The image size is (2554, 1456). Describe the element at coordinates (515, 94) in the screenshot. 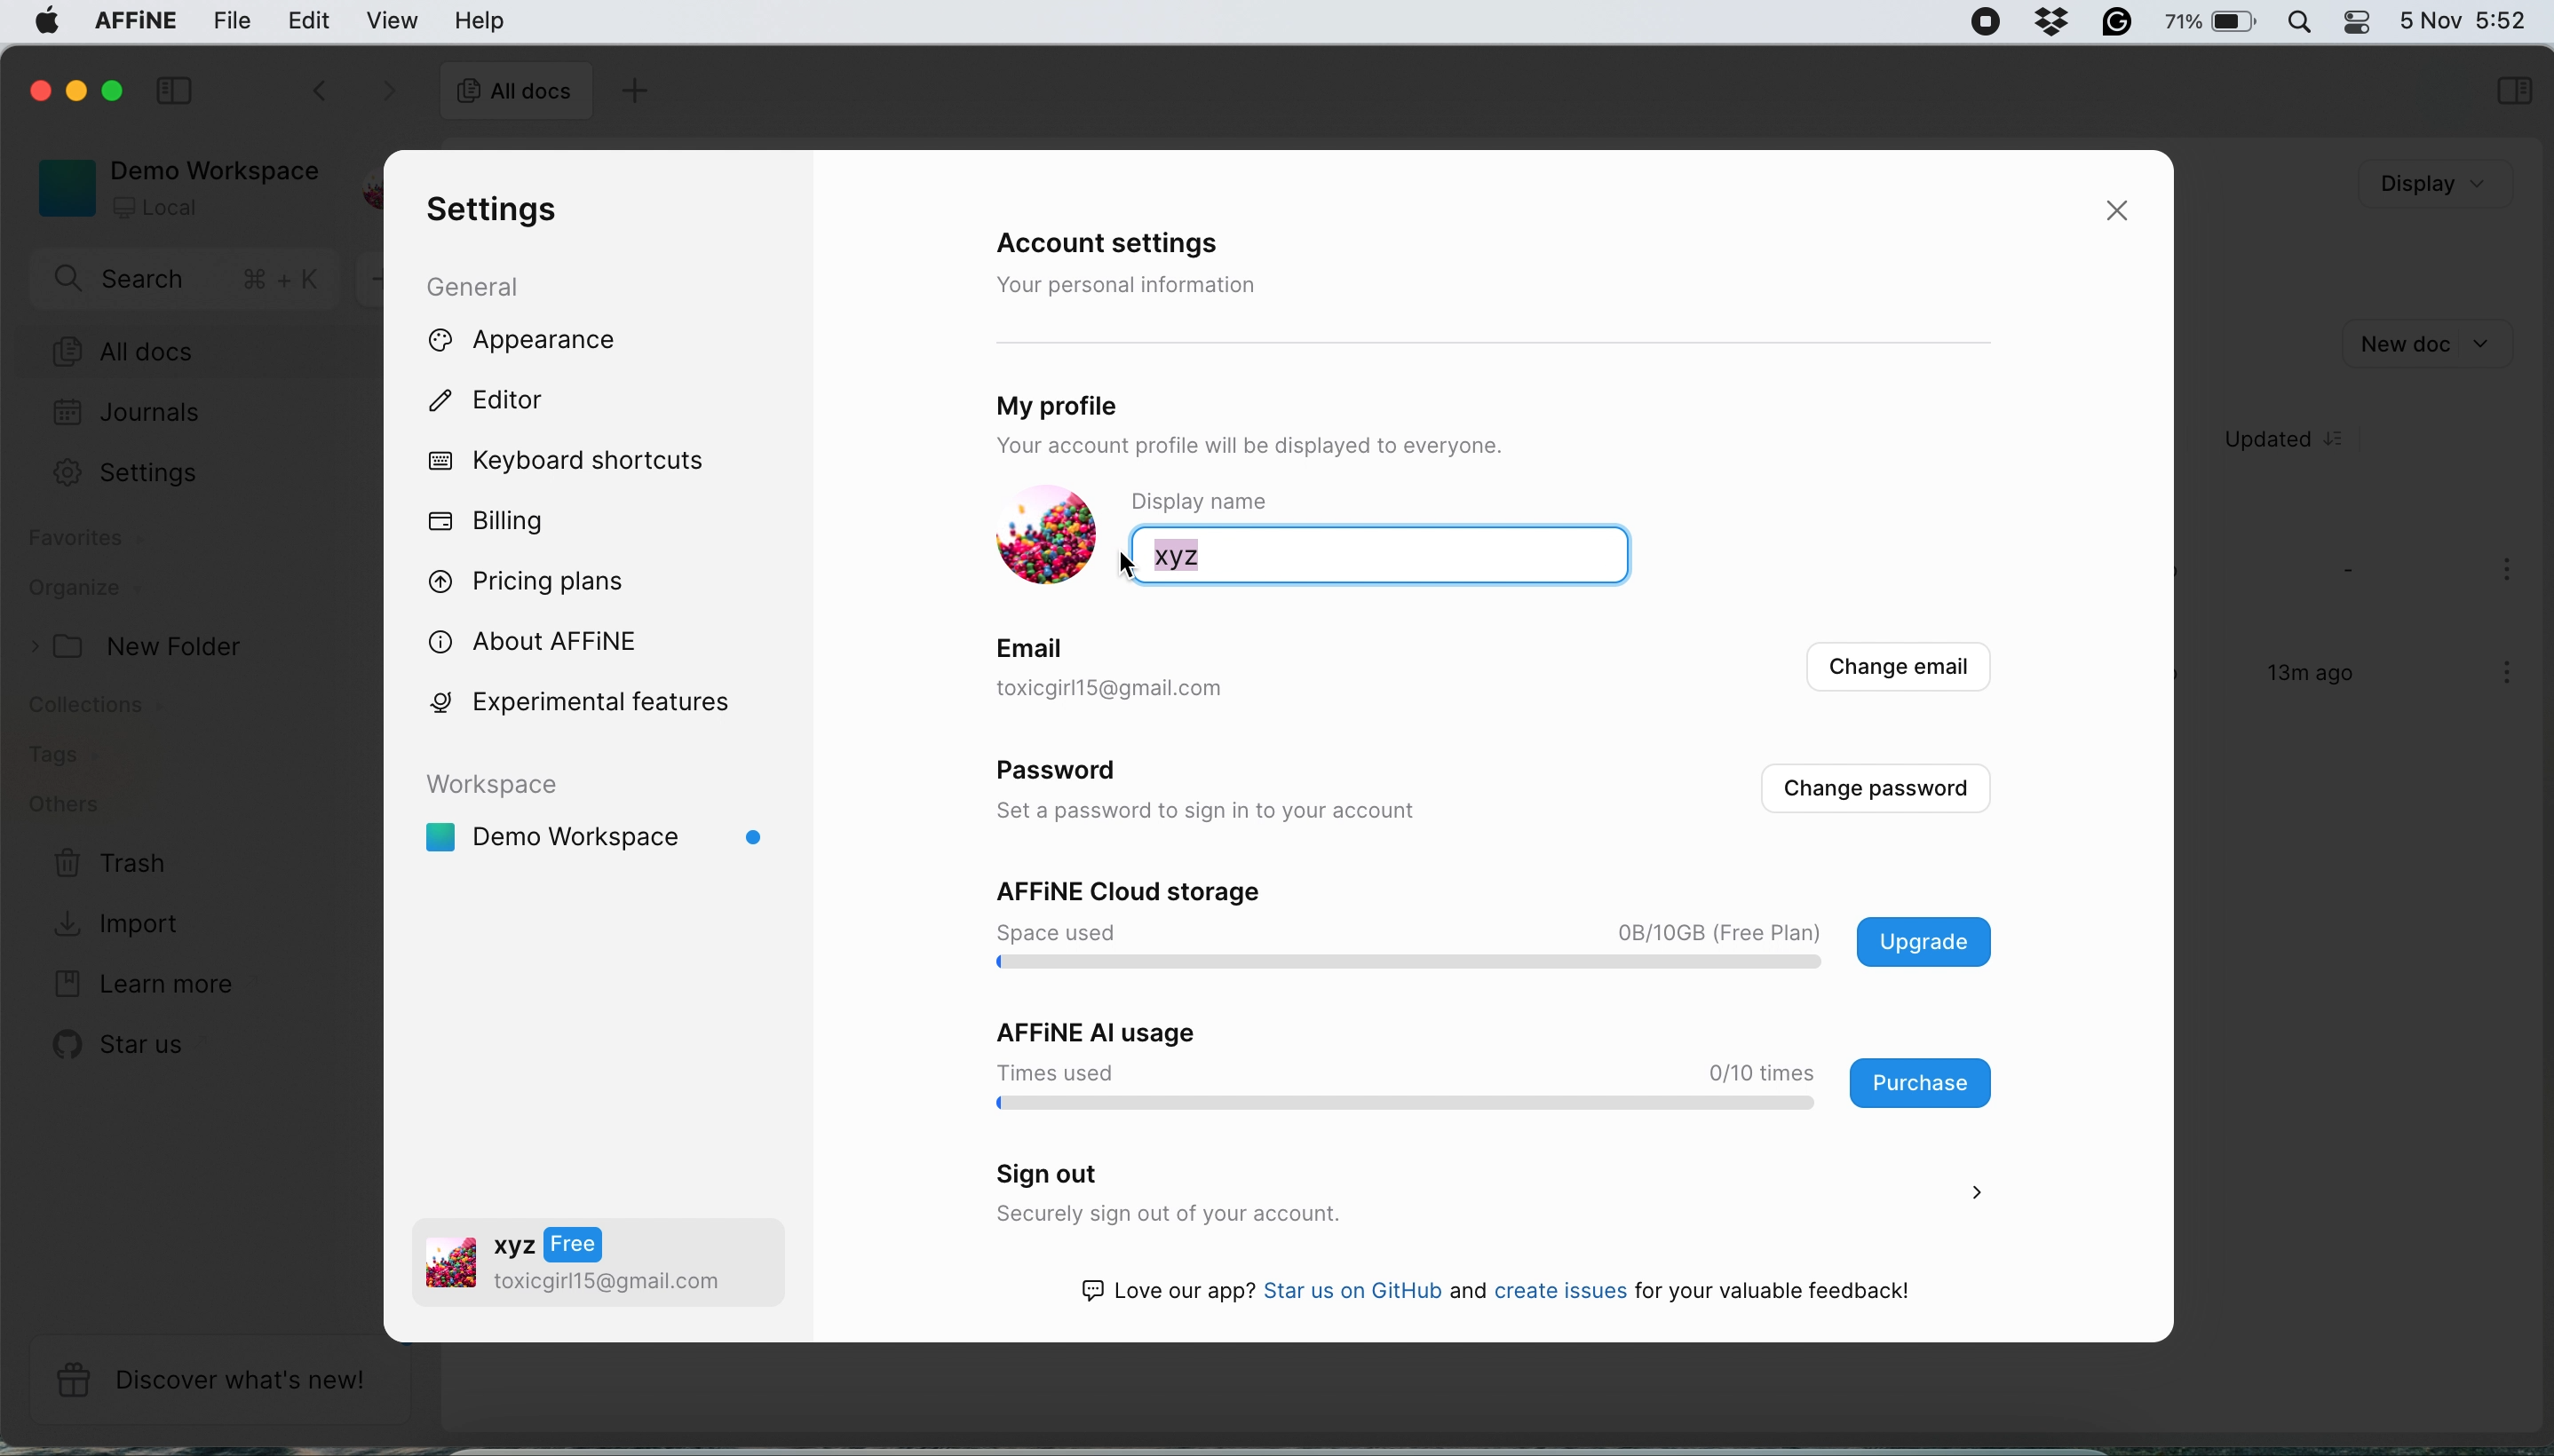

I see `all docs` at that location.